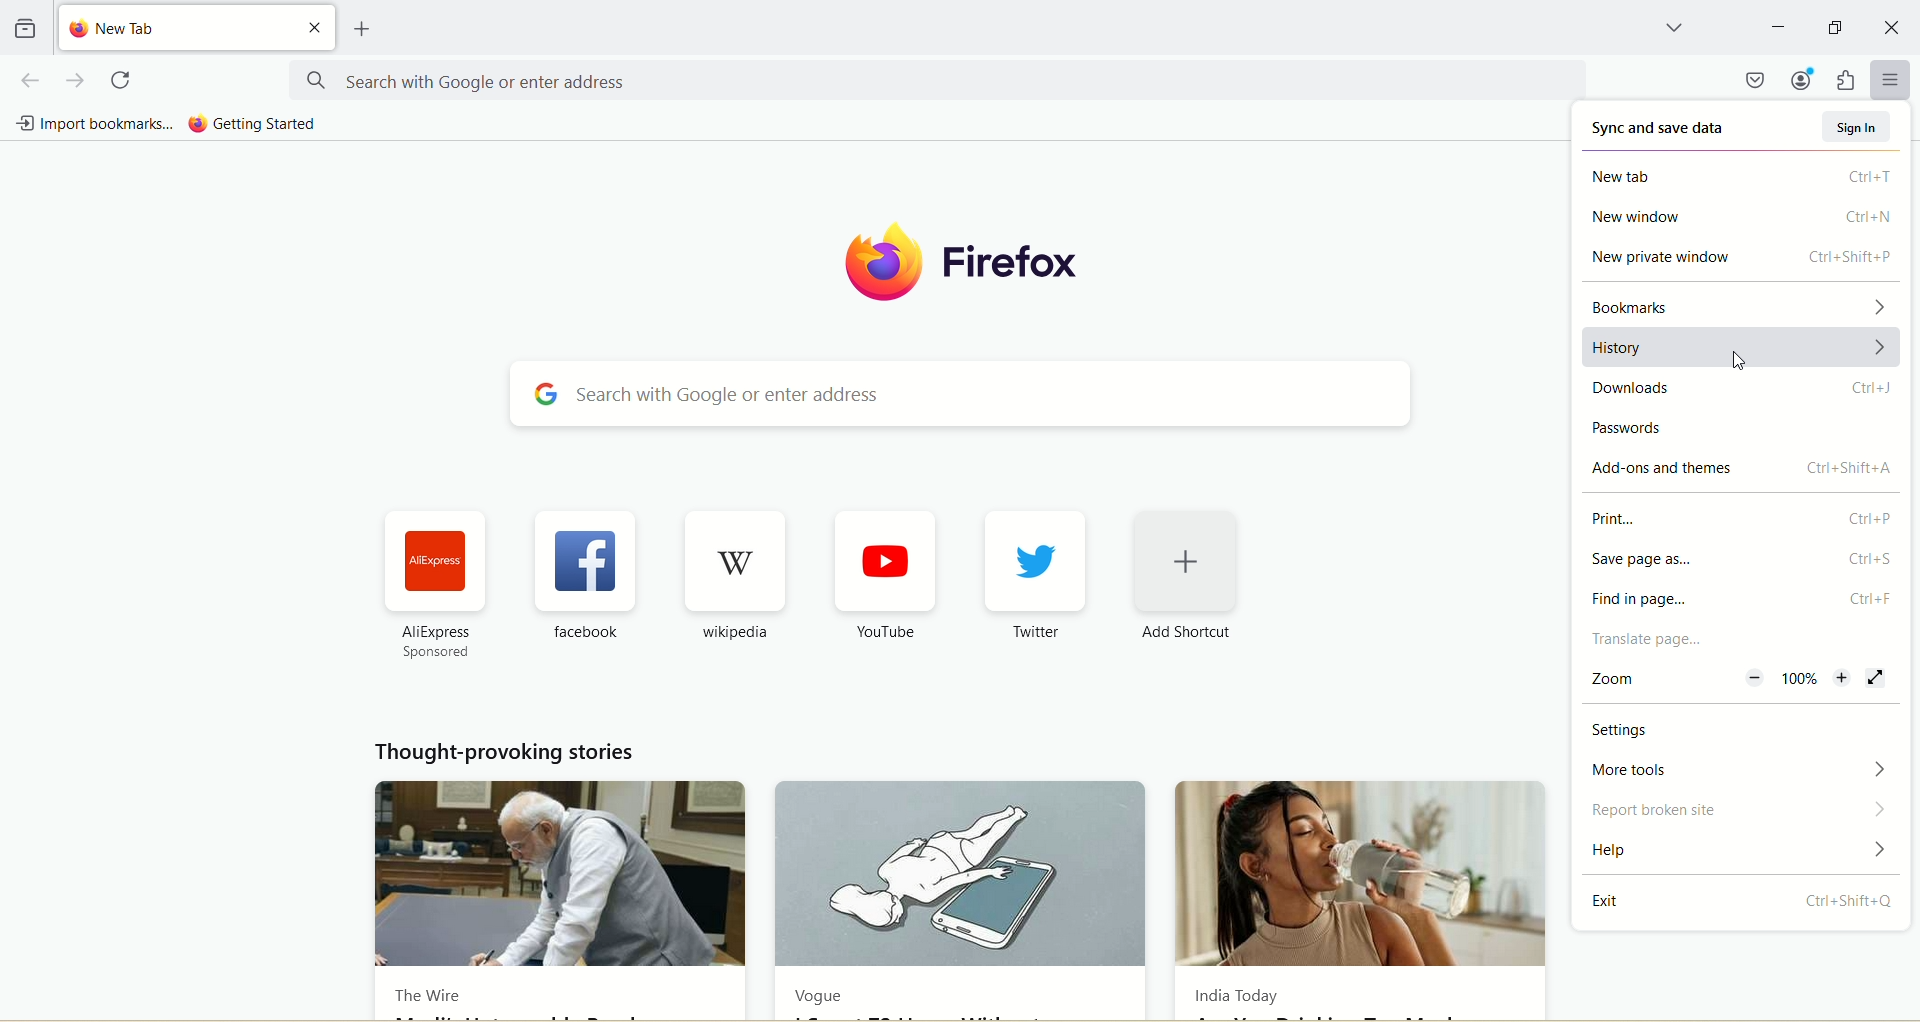 The width and height of the screenshot is (1920, 1022). What do you see at coordinates (1742, 599) in the screenshot?
I see `find in paage` at bounding box center [1742, 599].